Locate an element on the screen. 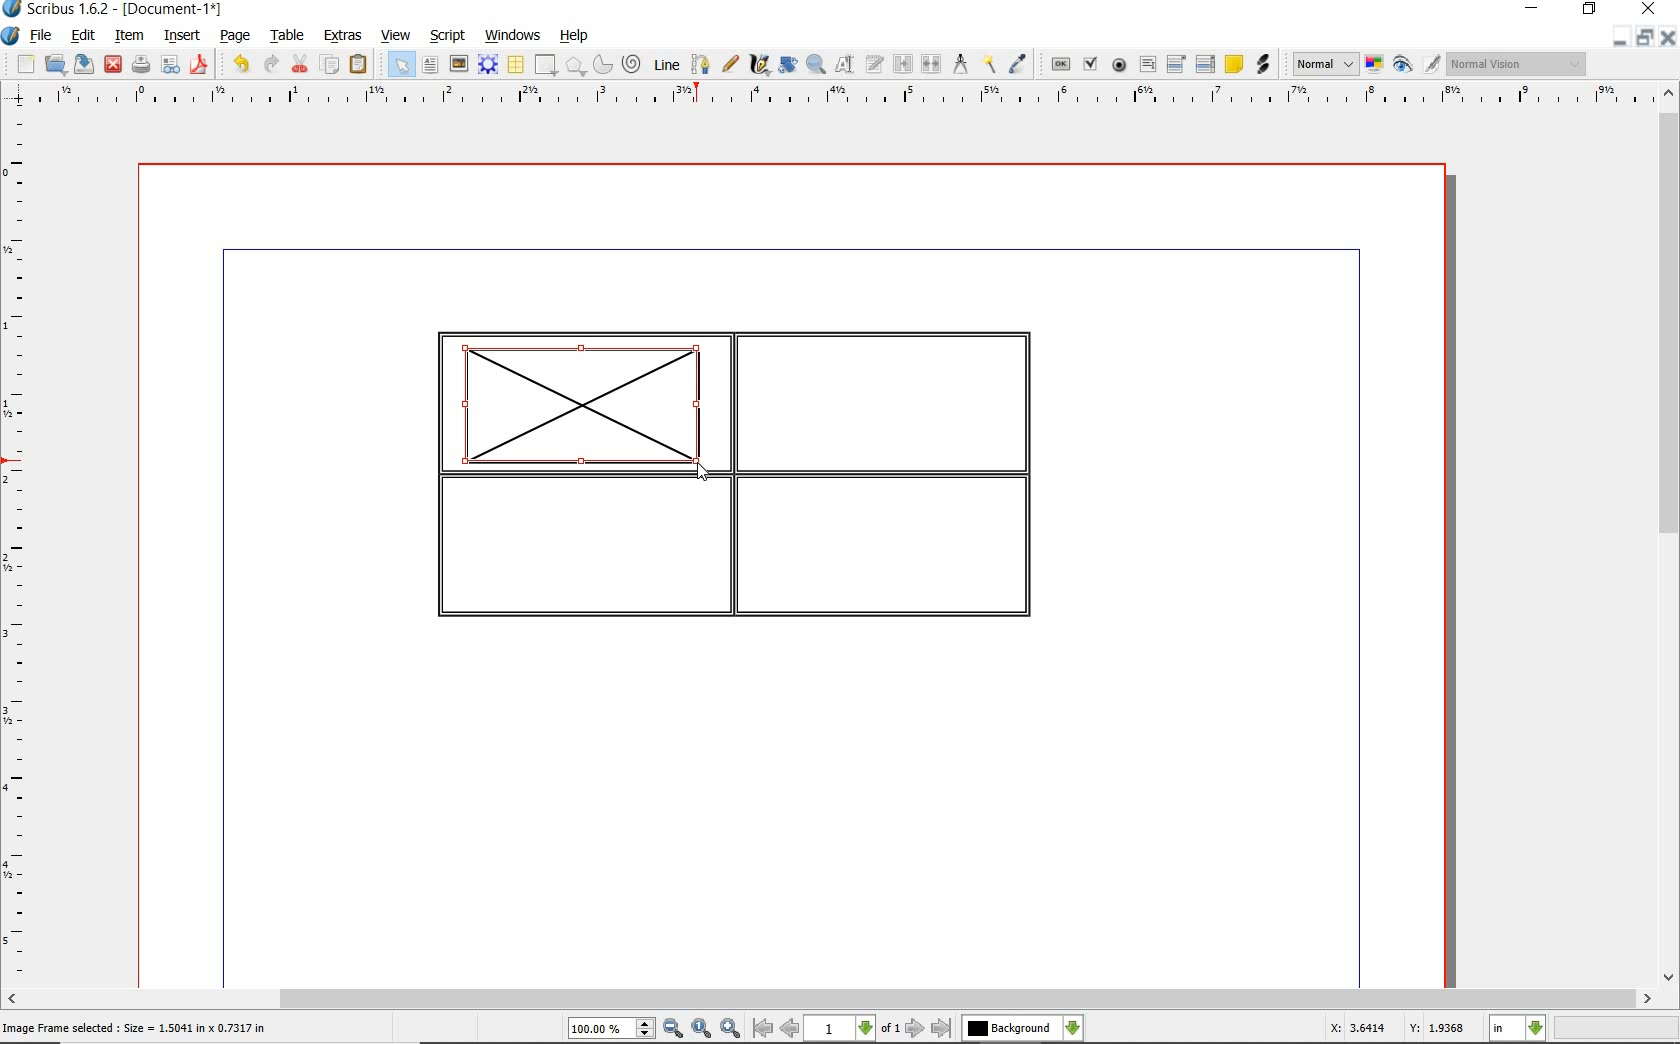 Image resolution: width=1680 pixels, height=1044 pixels. redo is located at coordinates (270, 63).